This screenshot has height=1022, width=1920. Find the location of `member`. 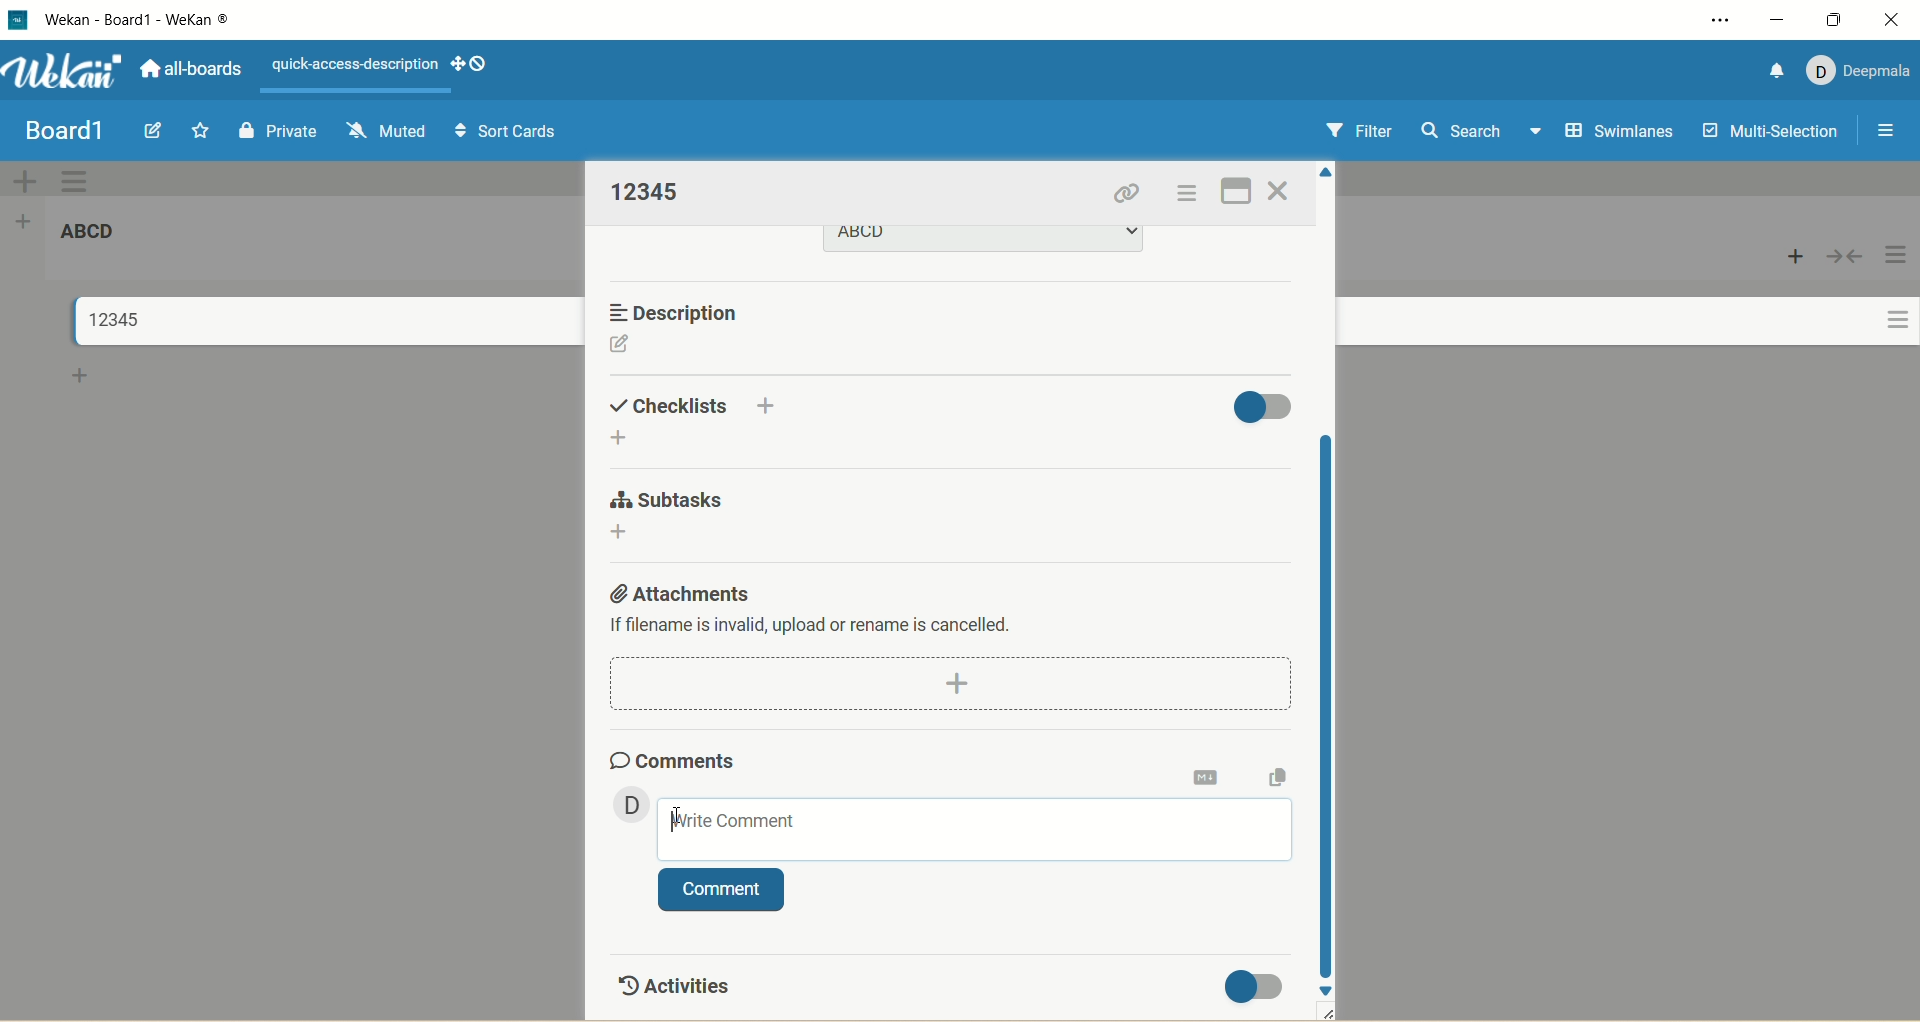

member is located at coordinates (625, 803).